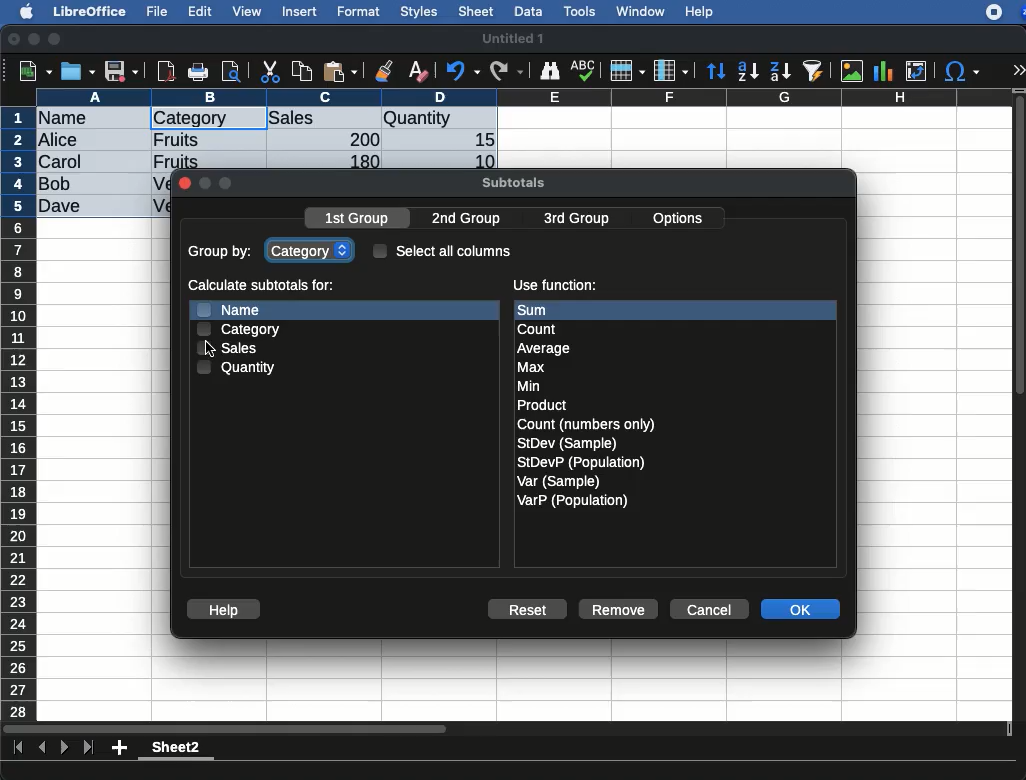  What do you see at coordinates (190, 119) in the screenshot?
I see `category` at bounding box center [190, 119].